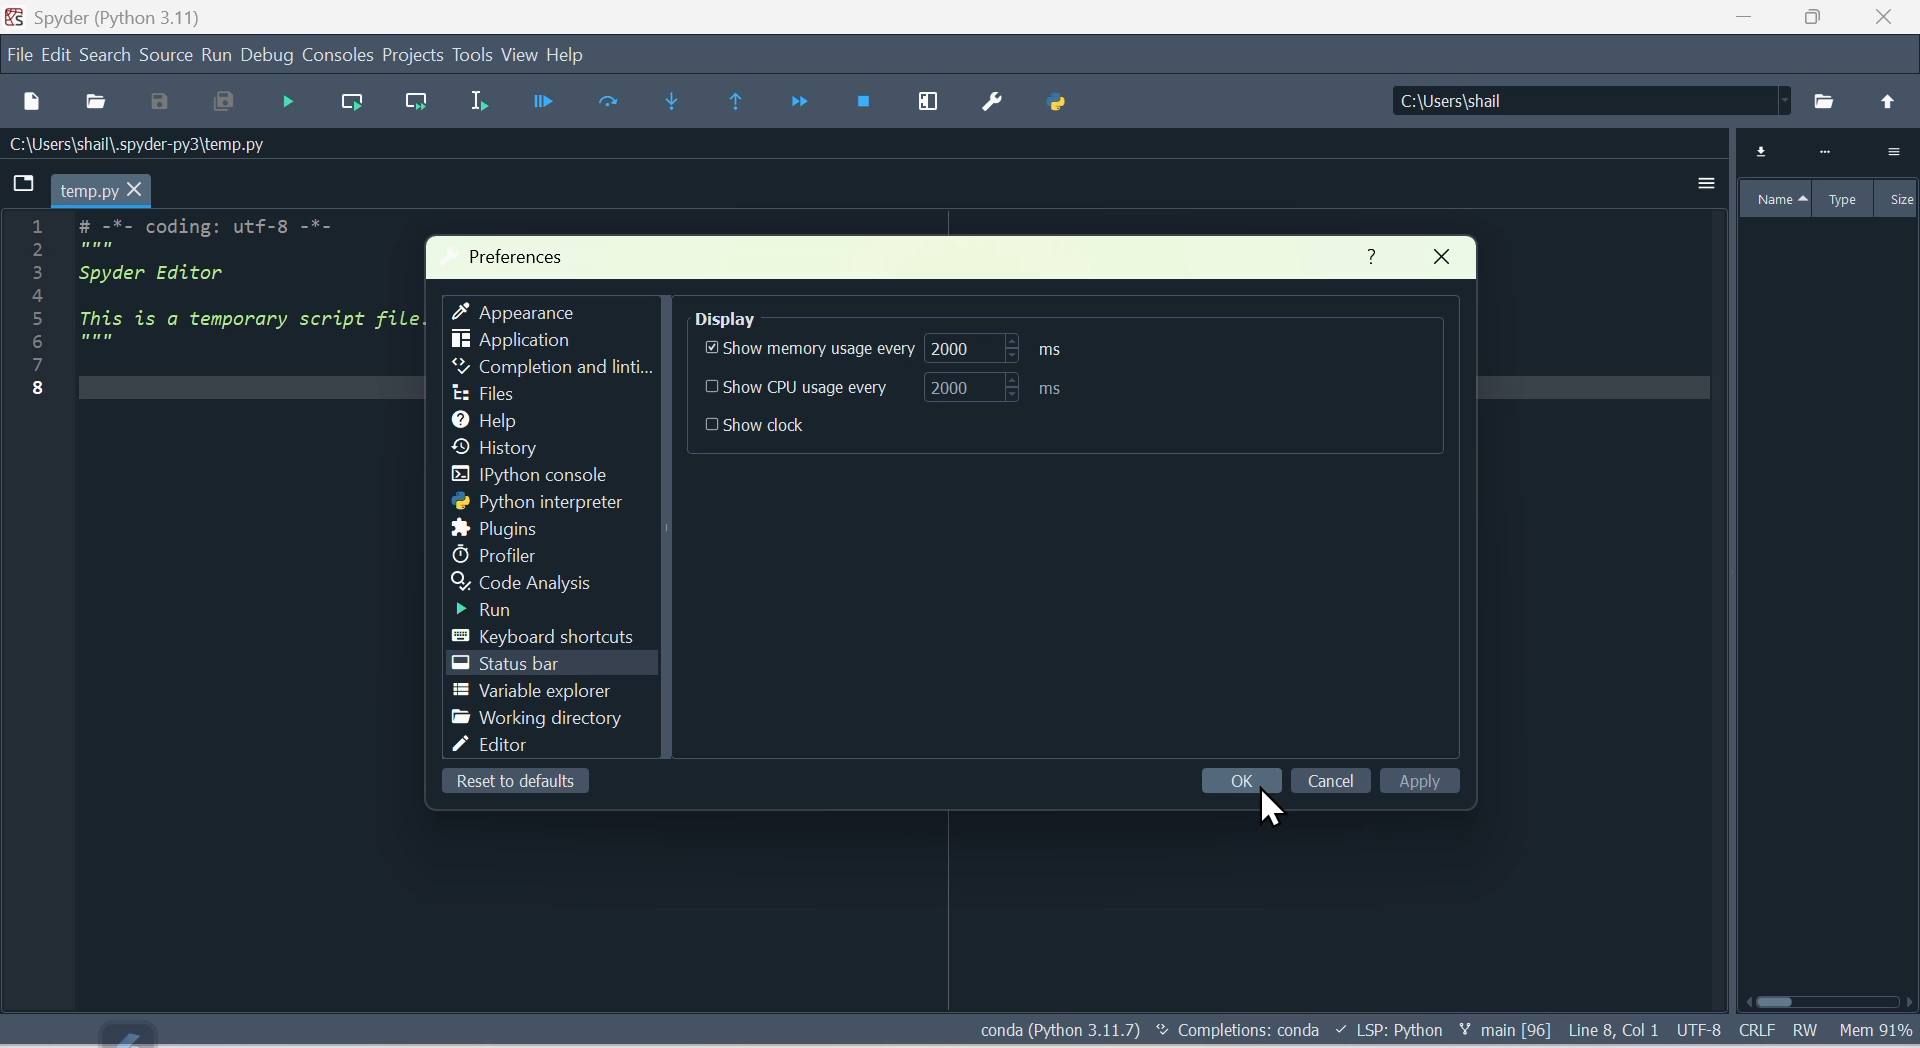  I want to click on Text - conda (Python 3.11.7) Completions: conda LSP: Python main [96] Line 8, Col 1 UTF-8 CRLF RW Mem 91%, so click(1444, 1032).